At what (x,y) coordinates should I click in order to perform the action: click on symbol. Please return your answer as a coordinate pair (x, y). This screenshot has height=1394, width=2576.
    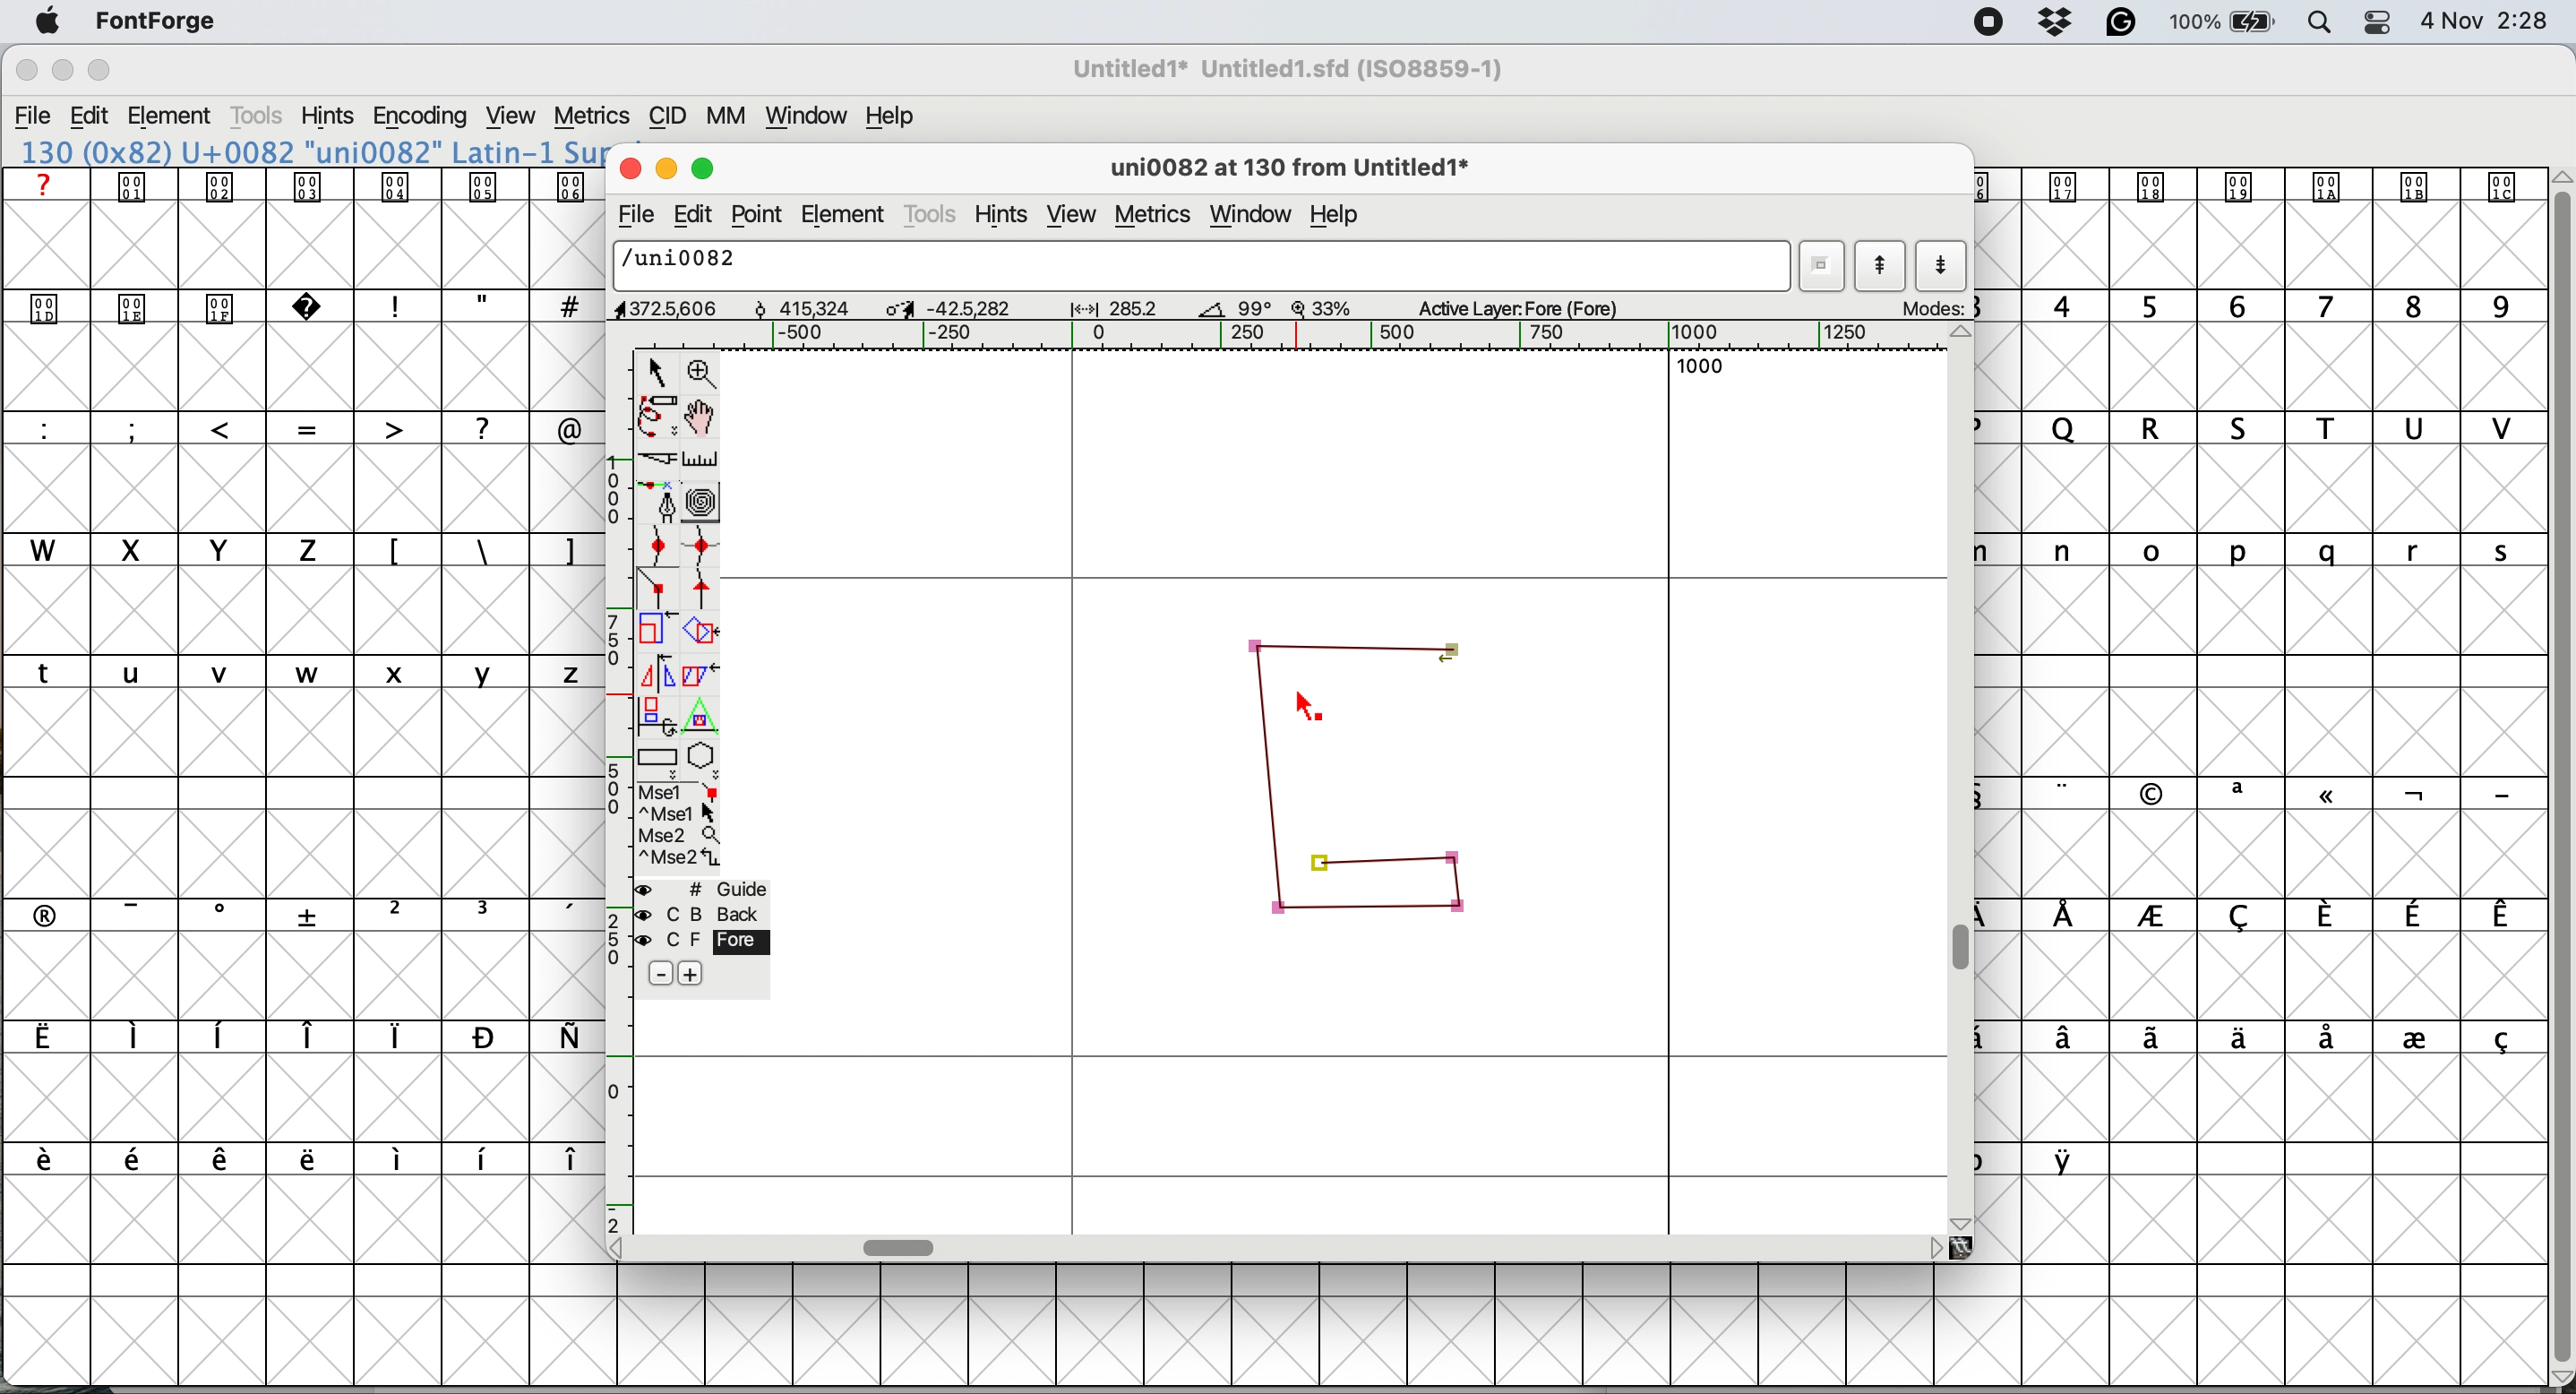
    Looking at the image, I should click on (2070, 1159).